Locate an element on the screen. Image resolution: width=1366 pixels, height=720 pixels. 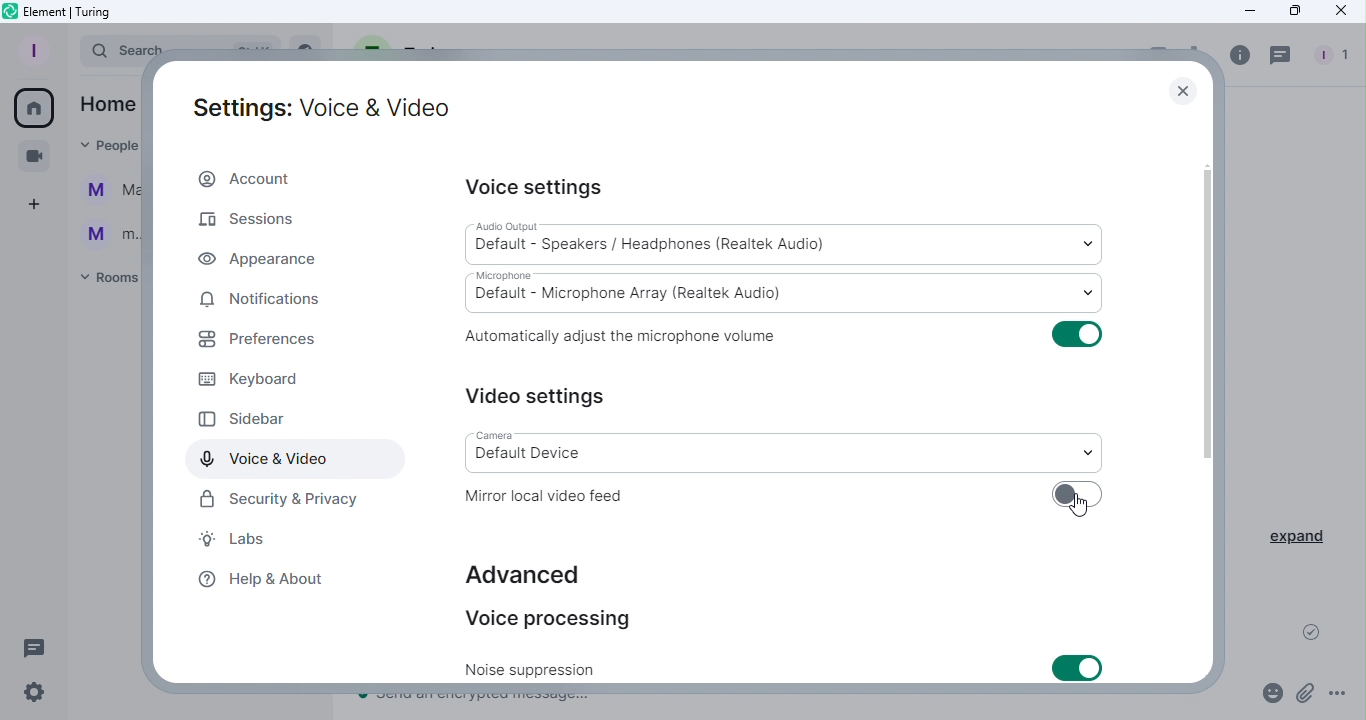
Toggle  is located at coordinates (1080, 497).